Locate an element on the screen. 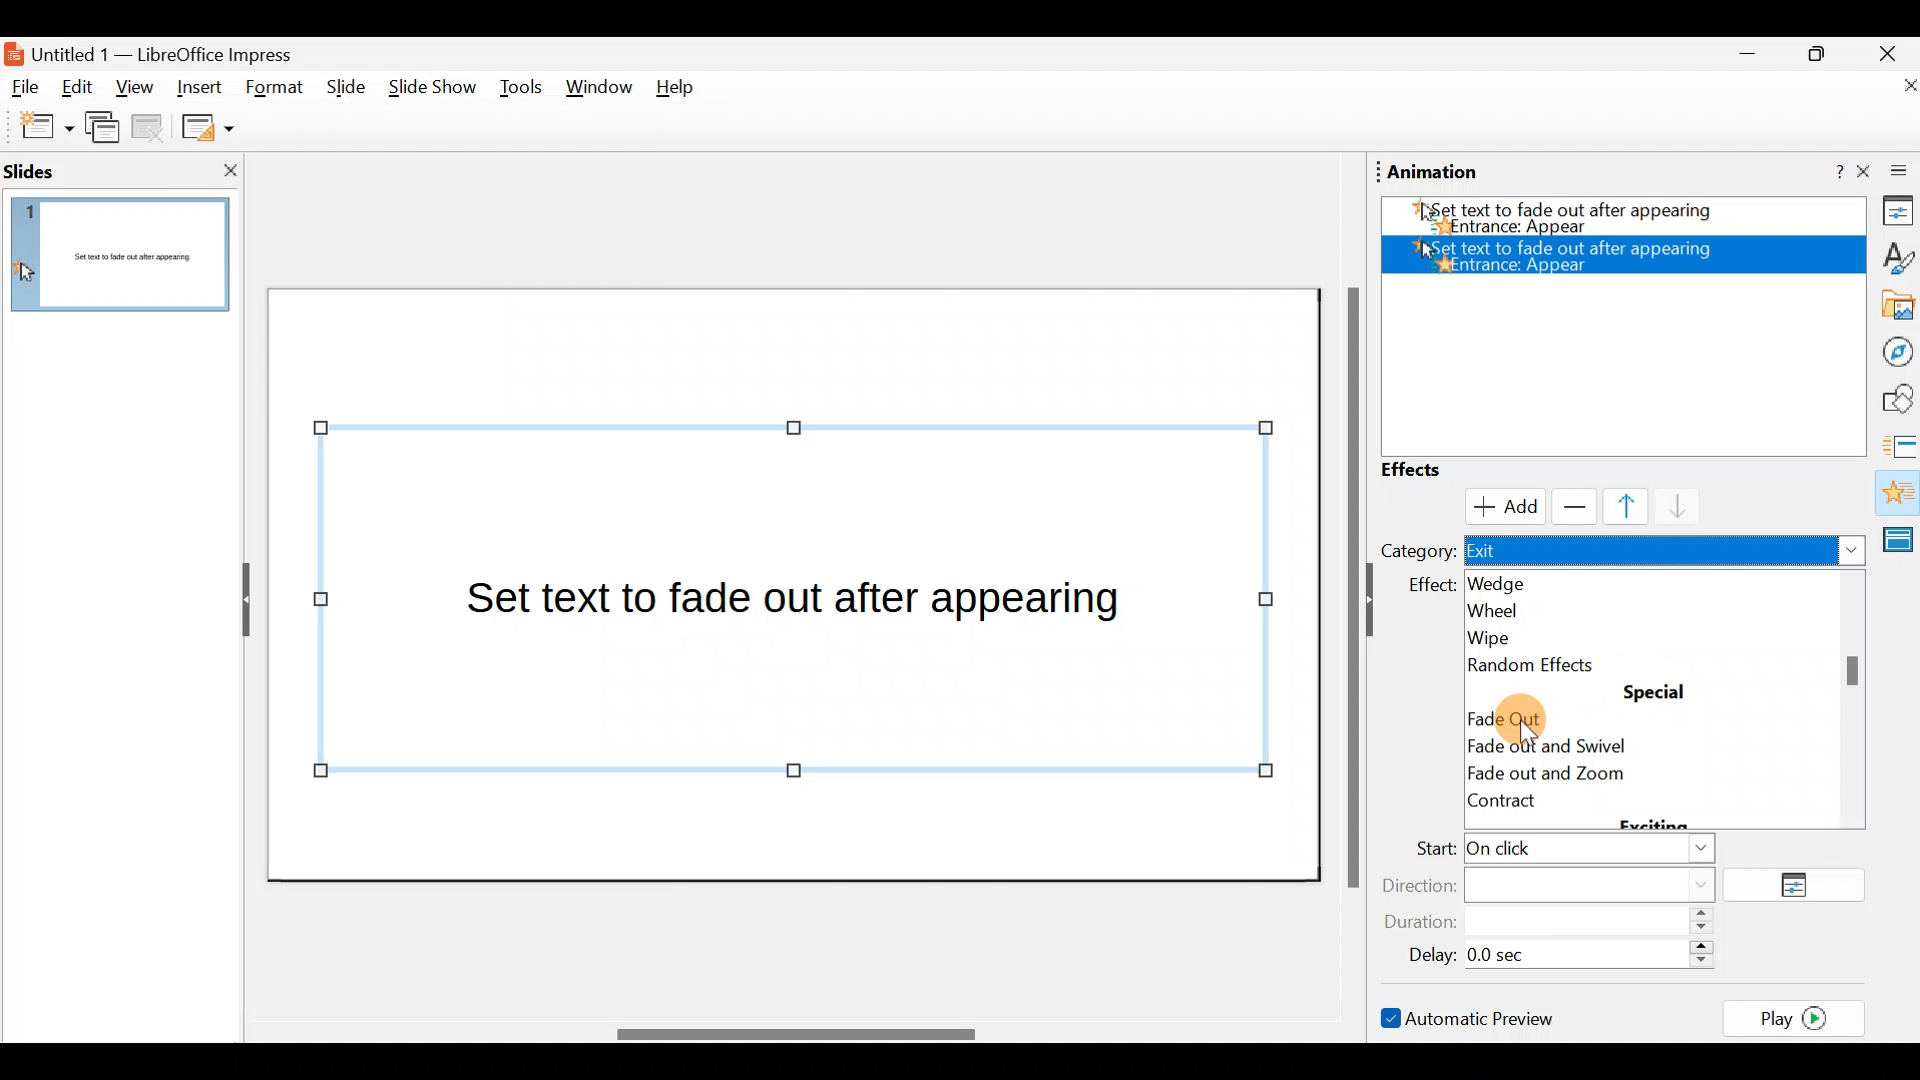 Image resolution: width=1920 pixels, height=1080 pixels. View is located at coordinates (134, 93).